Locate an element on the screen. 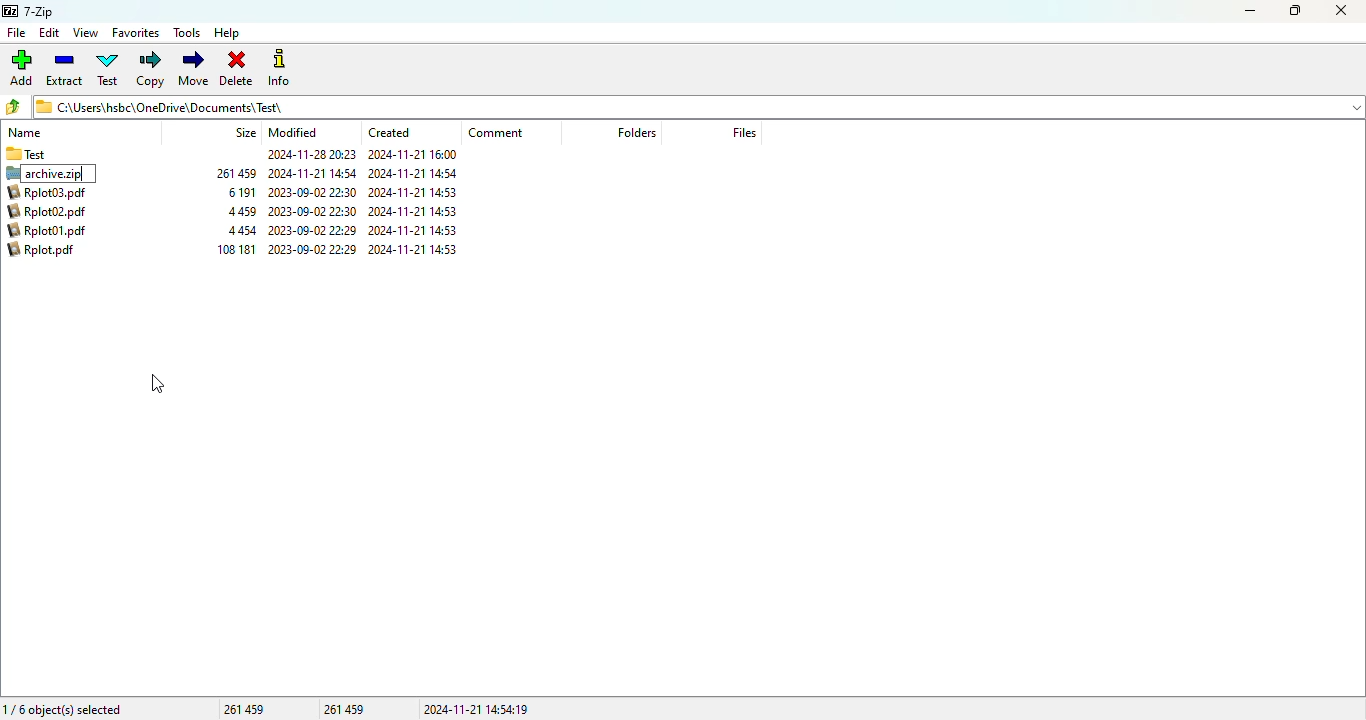 This screenshot has width=1366, height=720. cursor is located at coordinates (62, 183).